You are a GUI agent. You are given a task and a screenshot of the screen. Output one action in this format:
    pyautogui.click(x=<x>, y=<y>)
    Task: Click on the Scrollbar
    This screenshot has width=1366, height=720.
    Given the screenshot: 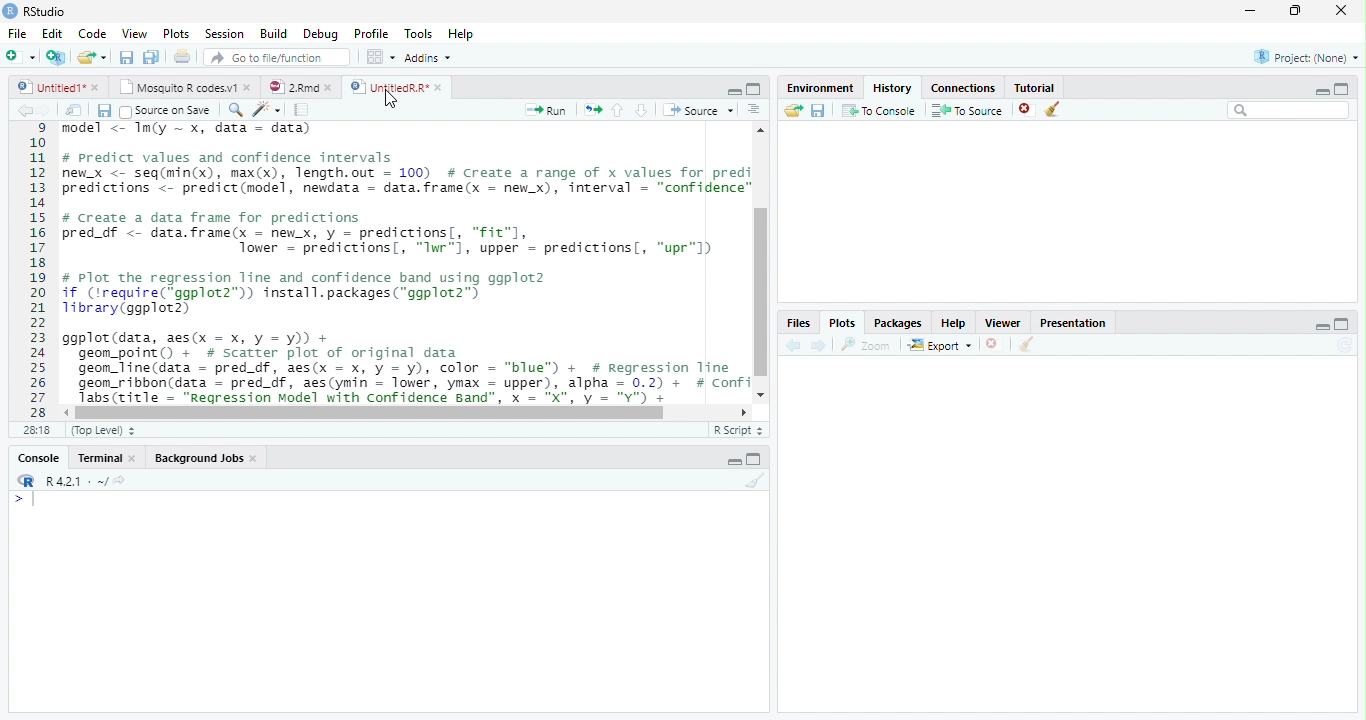 What is the action you would take?
    pyautogui.click(x=761, y=263)
    